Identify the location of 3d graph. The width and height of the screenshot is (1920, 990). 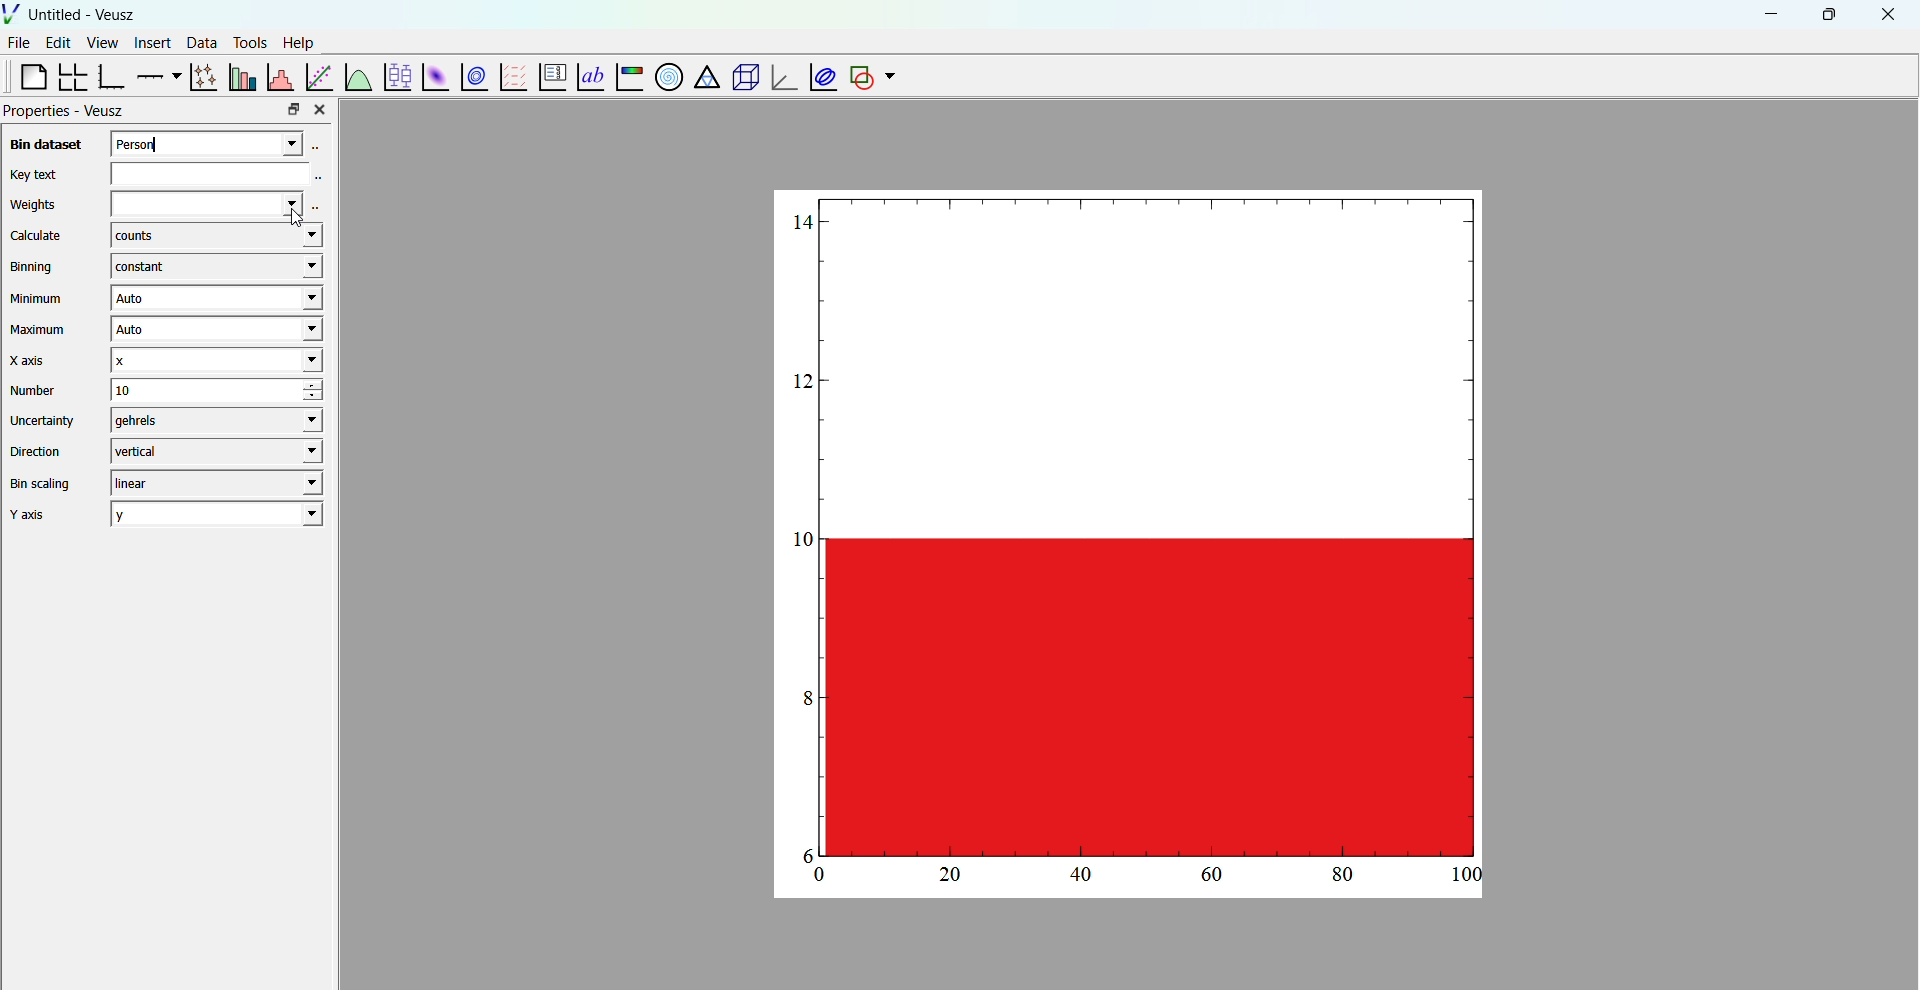
(781, 79).